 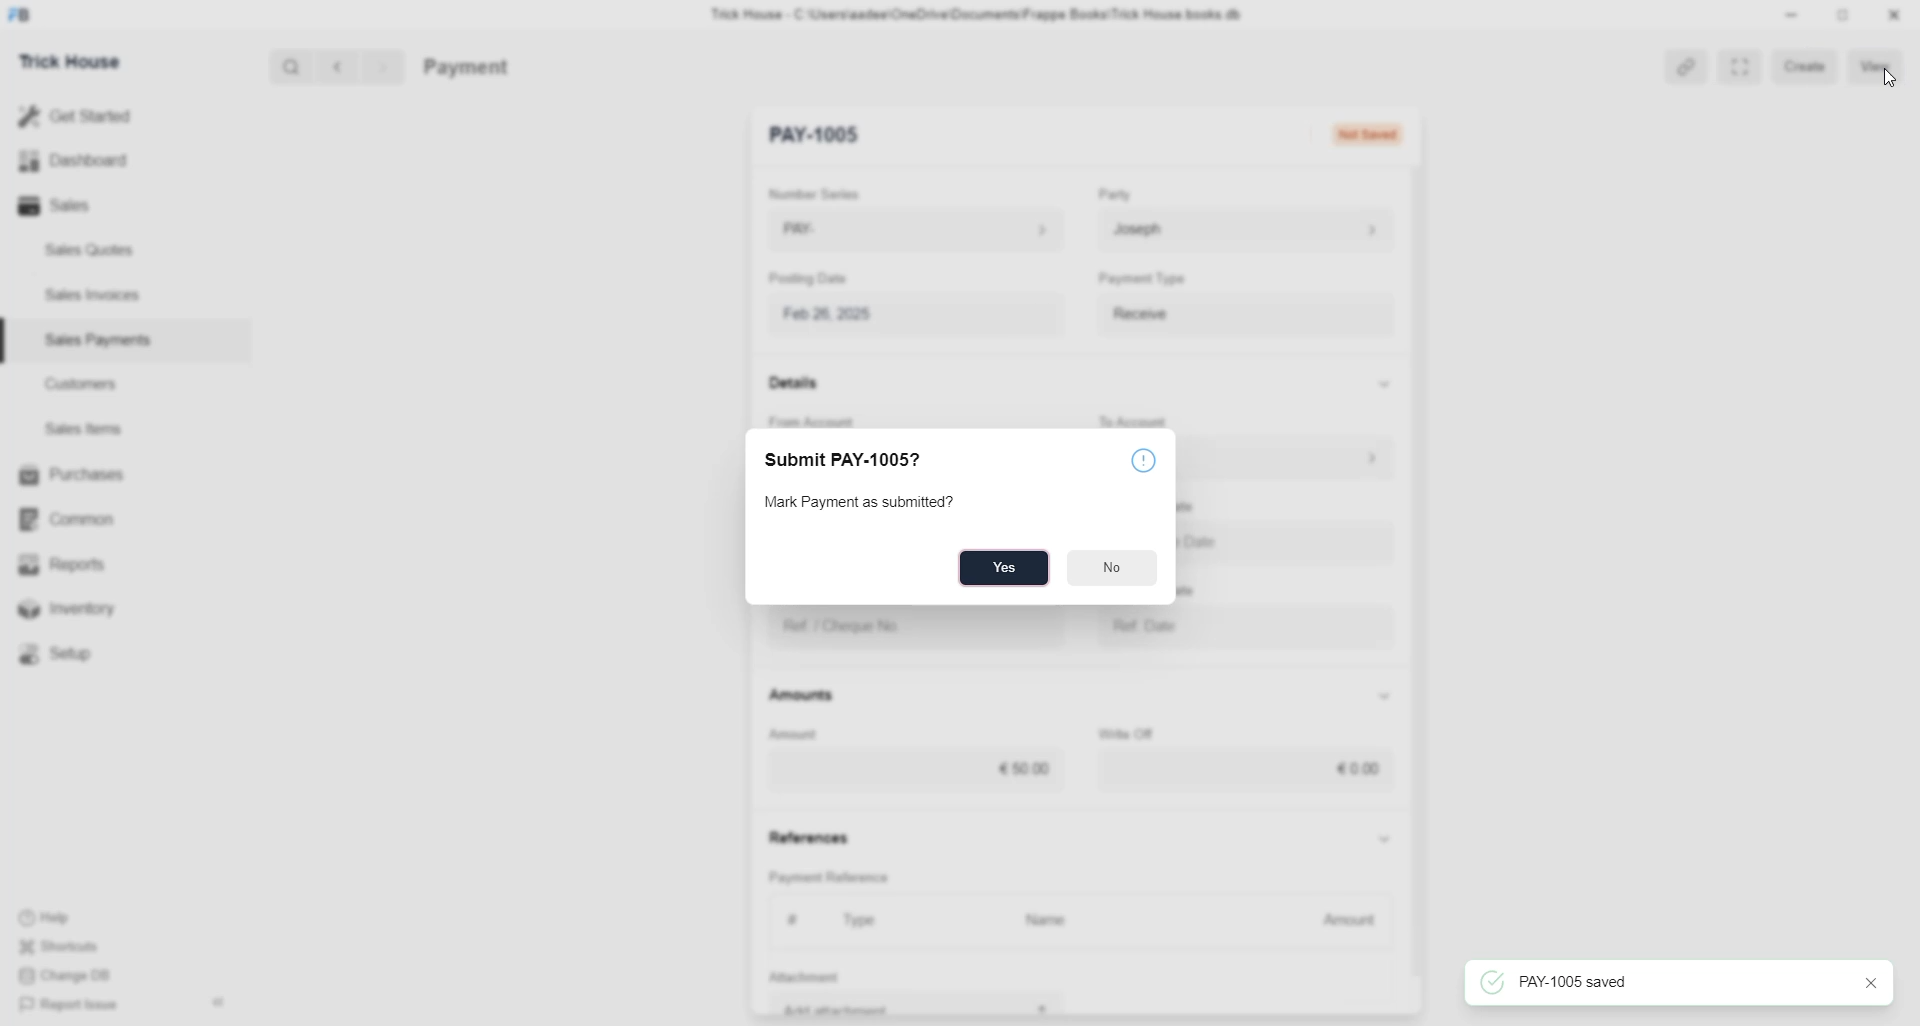 What do you see at coordinates (813, 422) in the screenshot?
I see `From Account` at bounding box center [813, 422].